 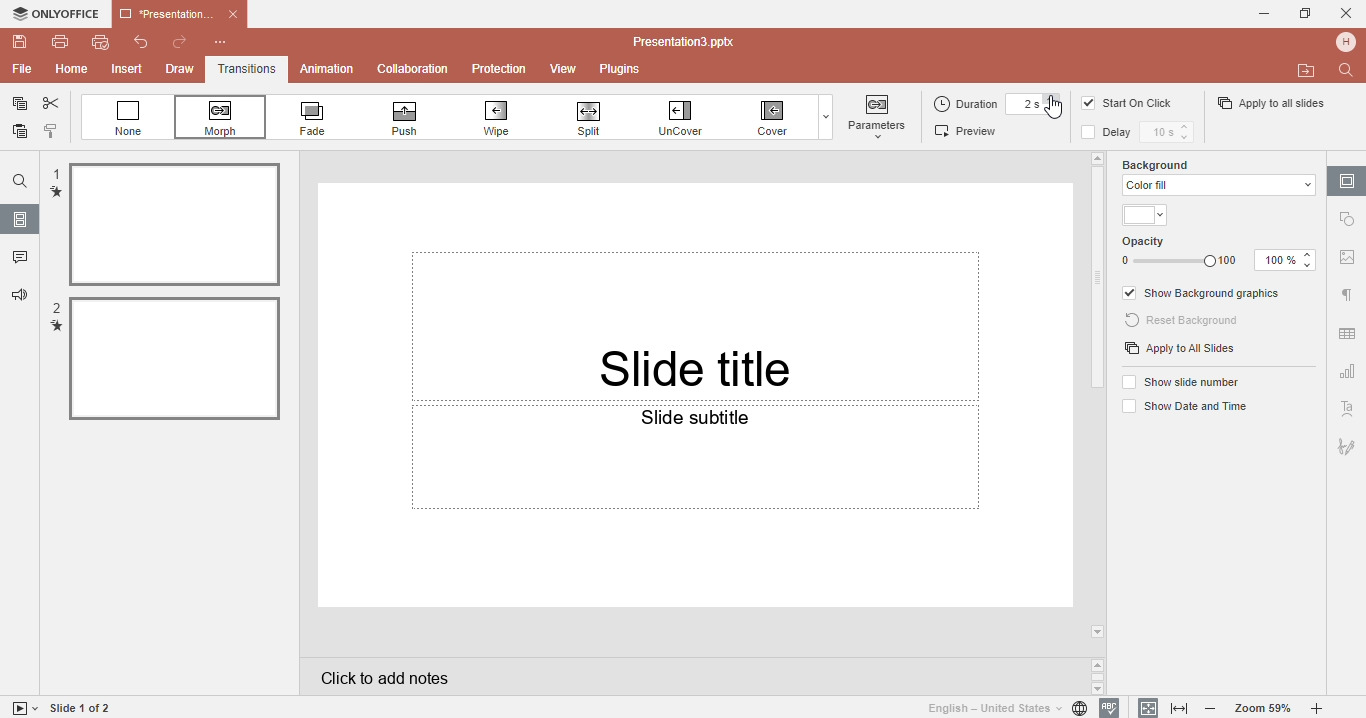 What do you see at coordinates (1050, 109) in the screenshot?
I see `Cursor on 2s` at bounding box center [1050, 109].